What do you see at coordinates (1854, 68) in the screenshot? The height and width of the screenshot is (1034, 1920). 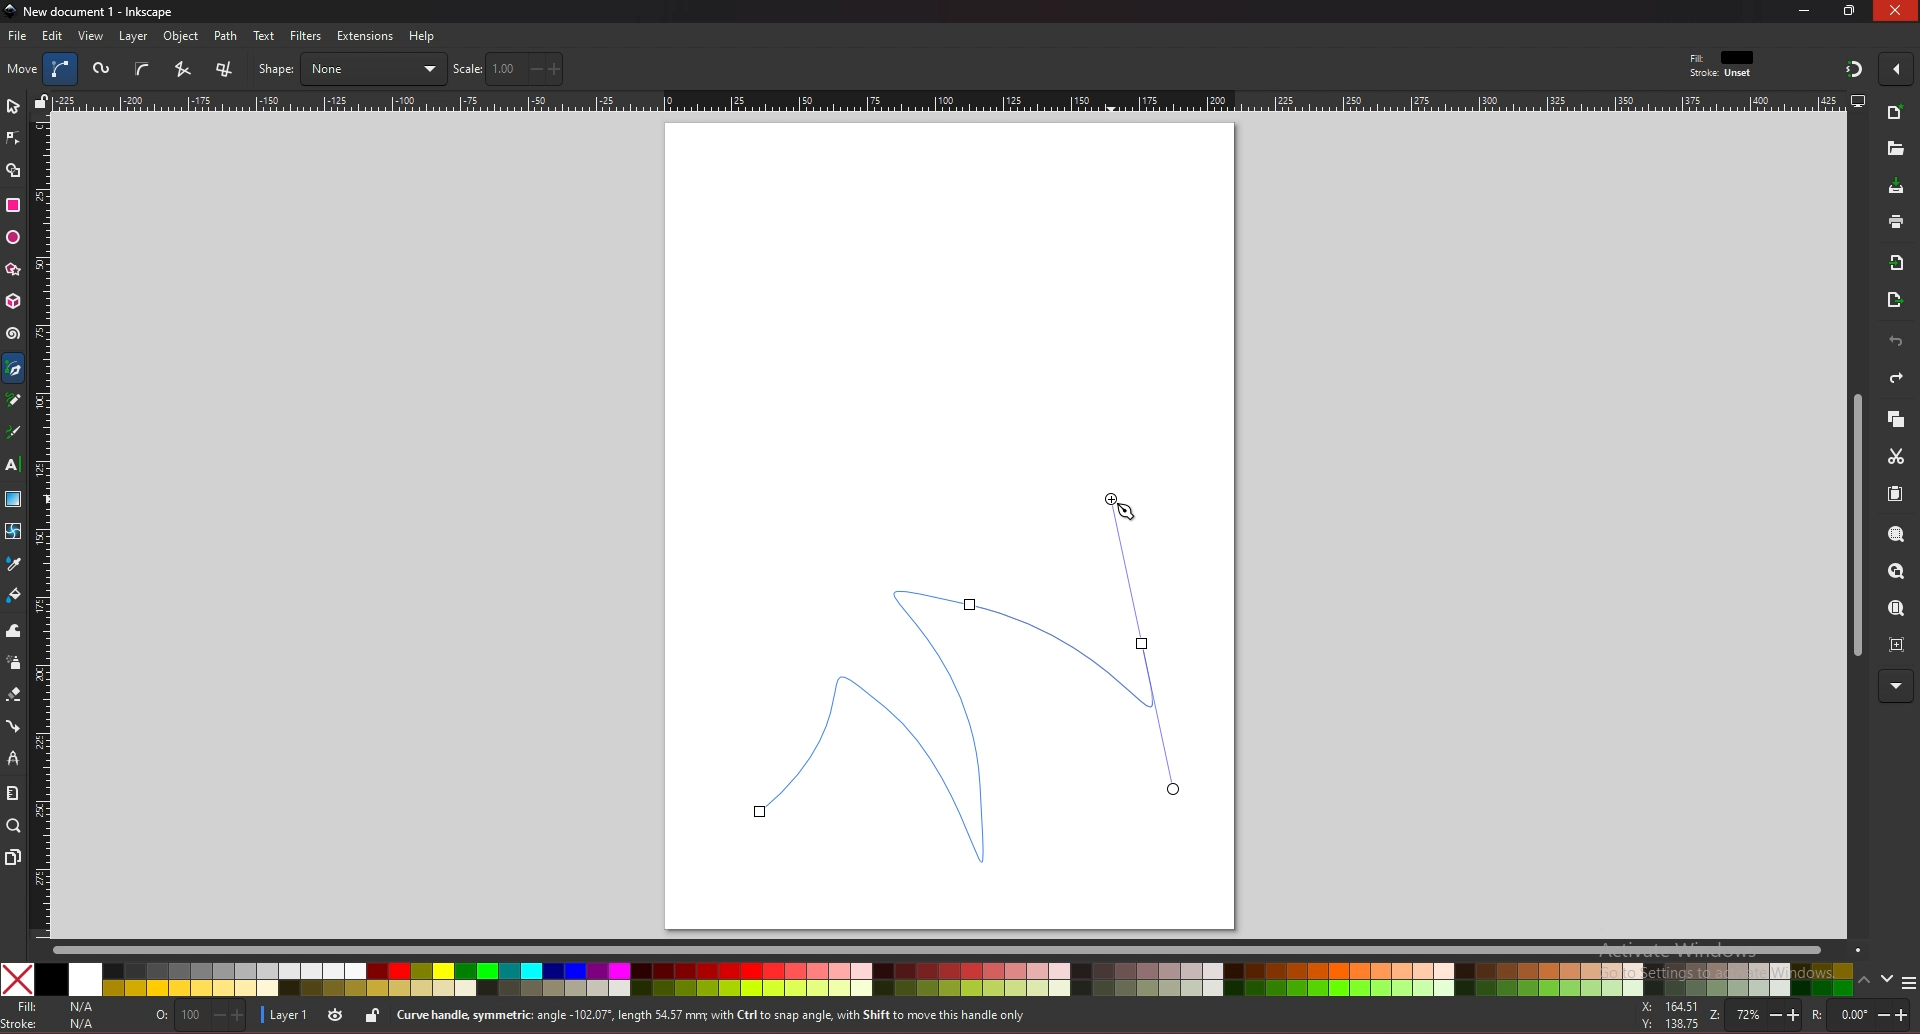 I see `snapping` at bounding box center [1854, 68].